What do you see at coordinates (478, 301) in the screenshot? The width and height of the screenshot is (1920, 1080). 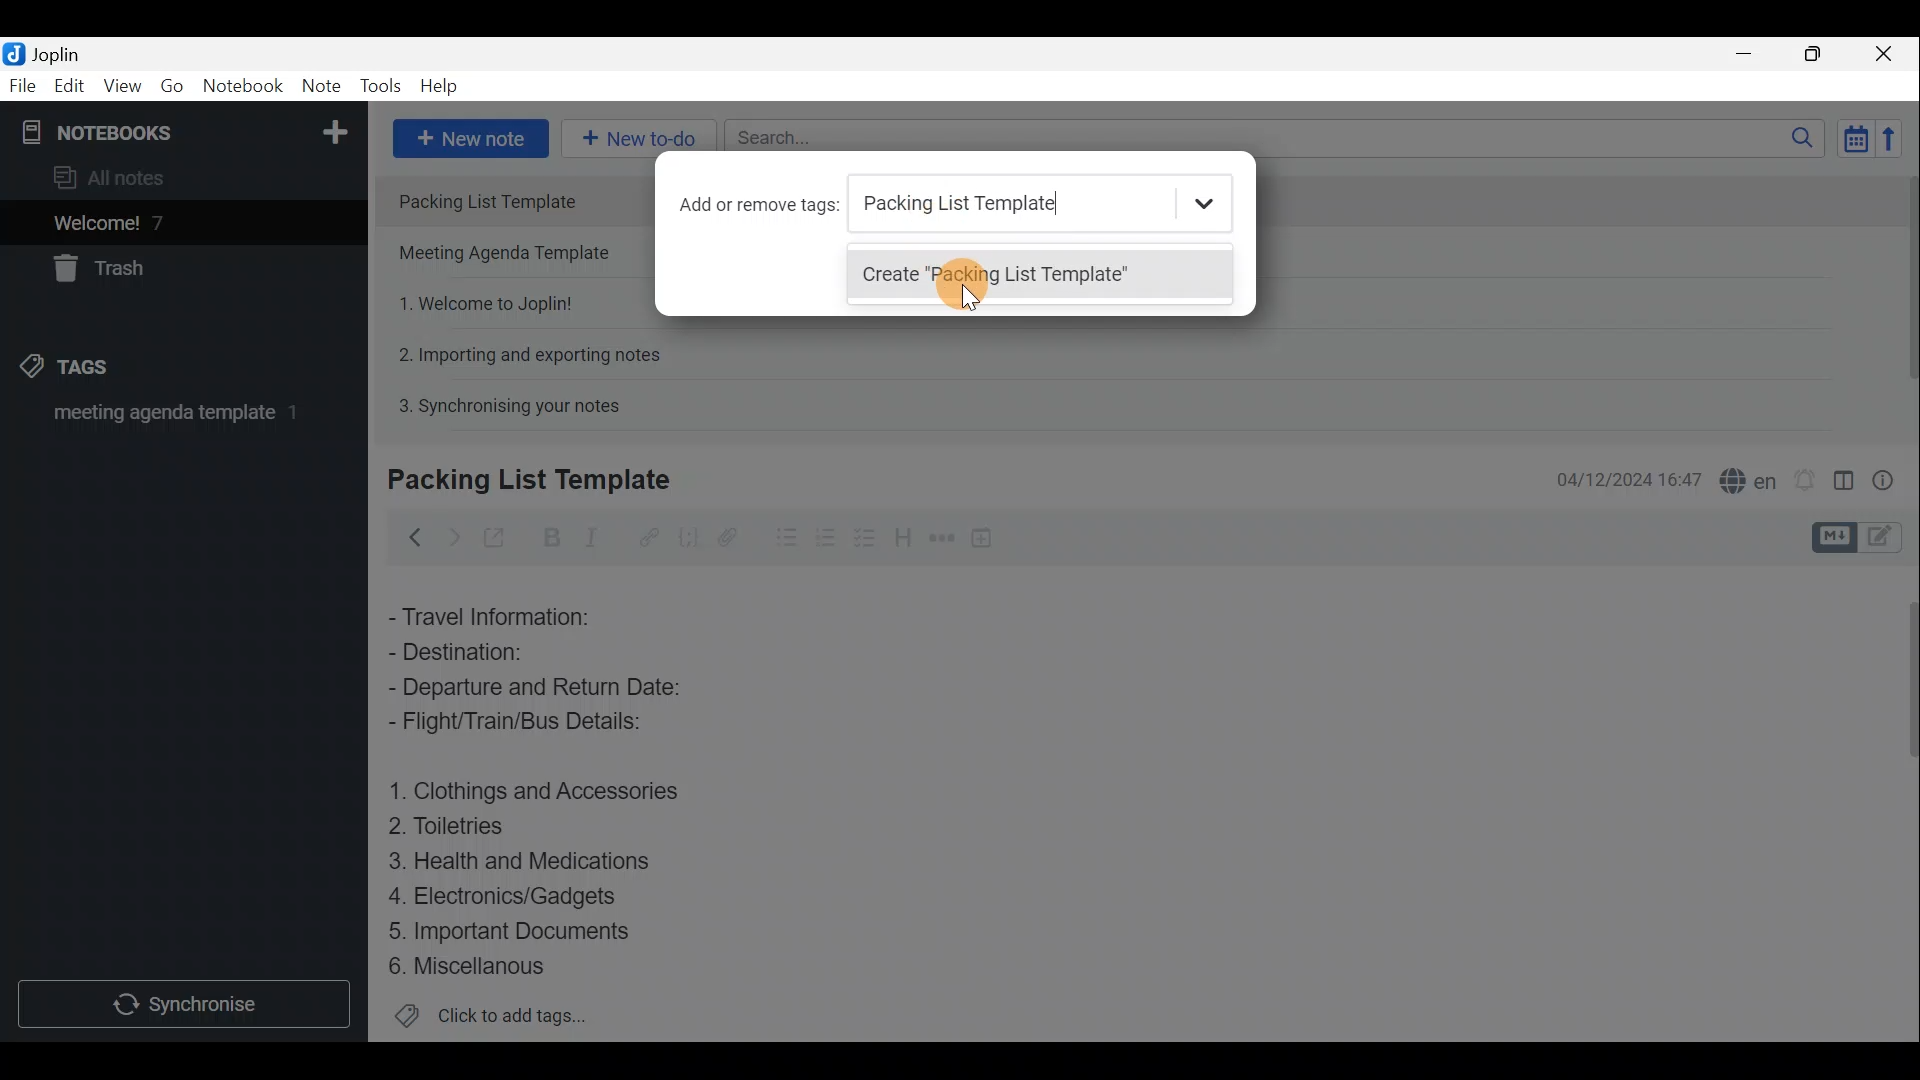 I see `Note 3` at bounding box center [478, 301].